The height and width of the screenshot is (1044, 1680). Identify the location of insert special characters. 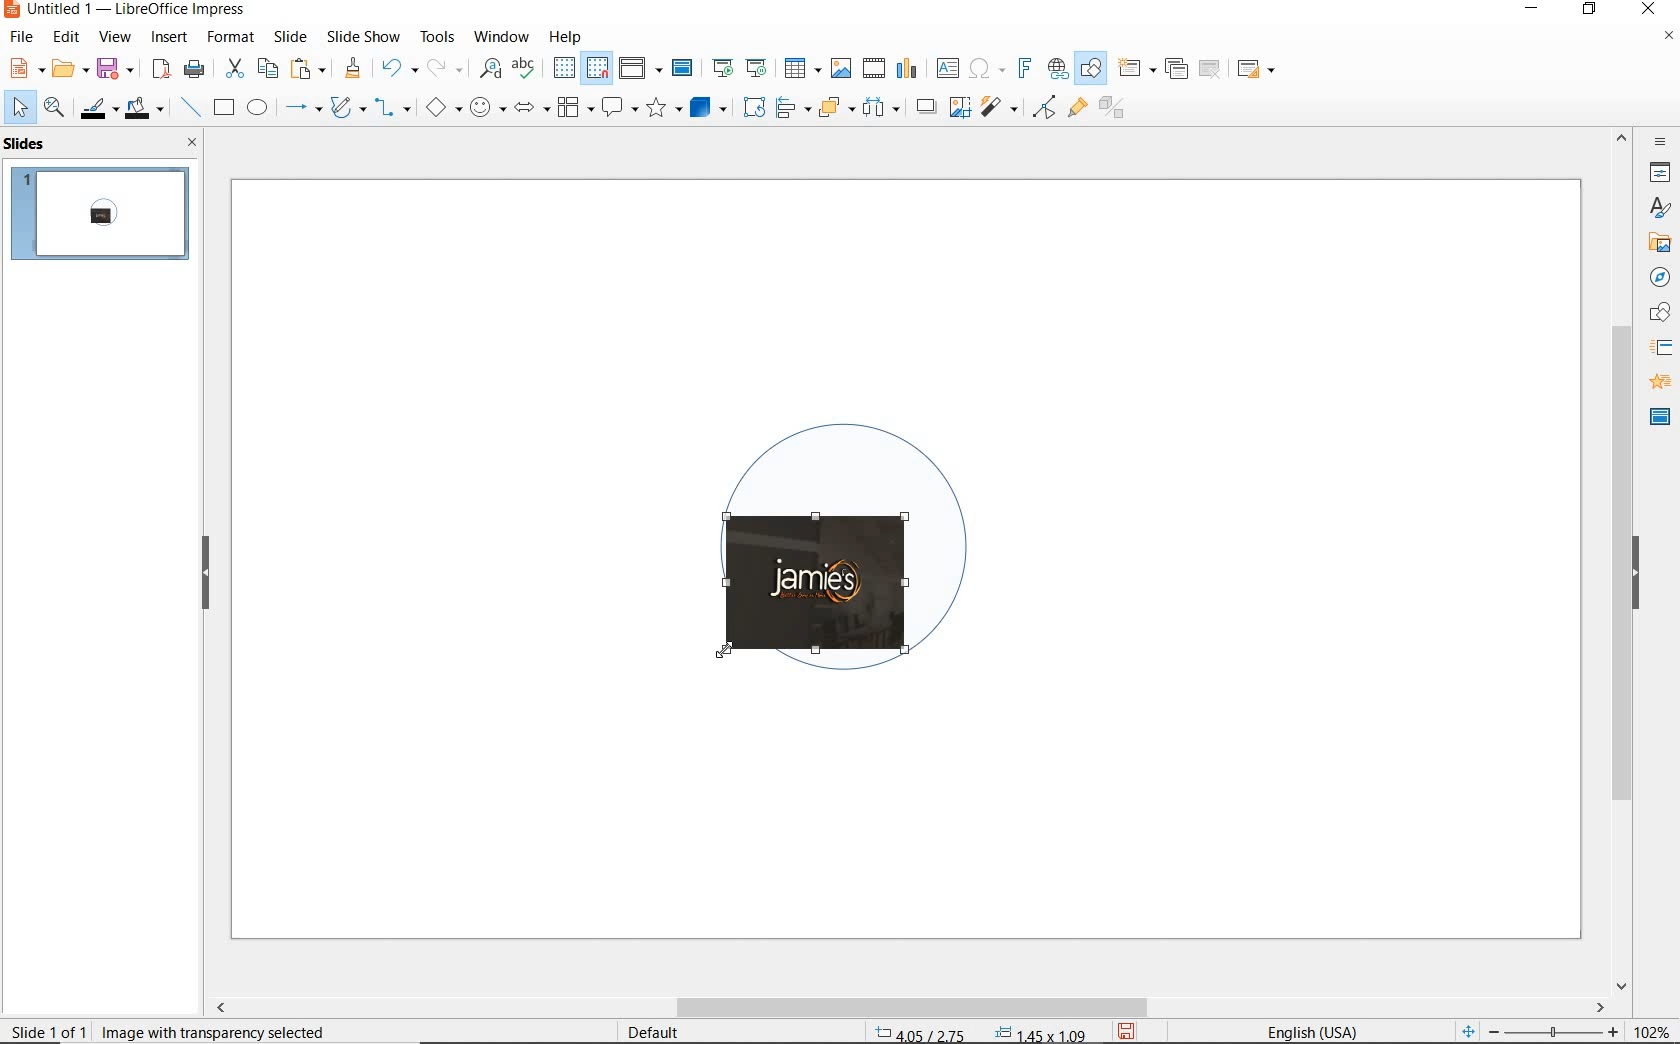
(983, 66).